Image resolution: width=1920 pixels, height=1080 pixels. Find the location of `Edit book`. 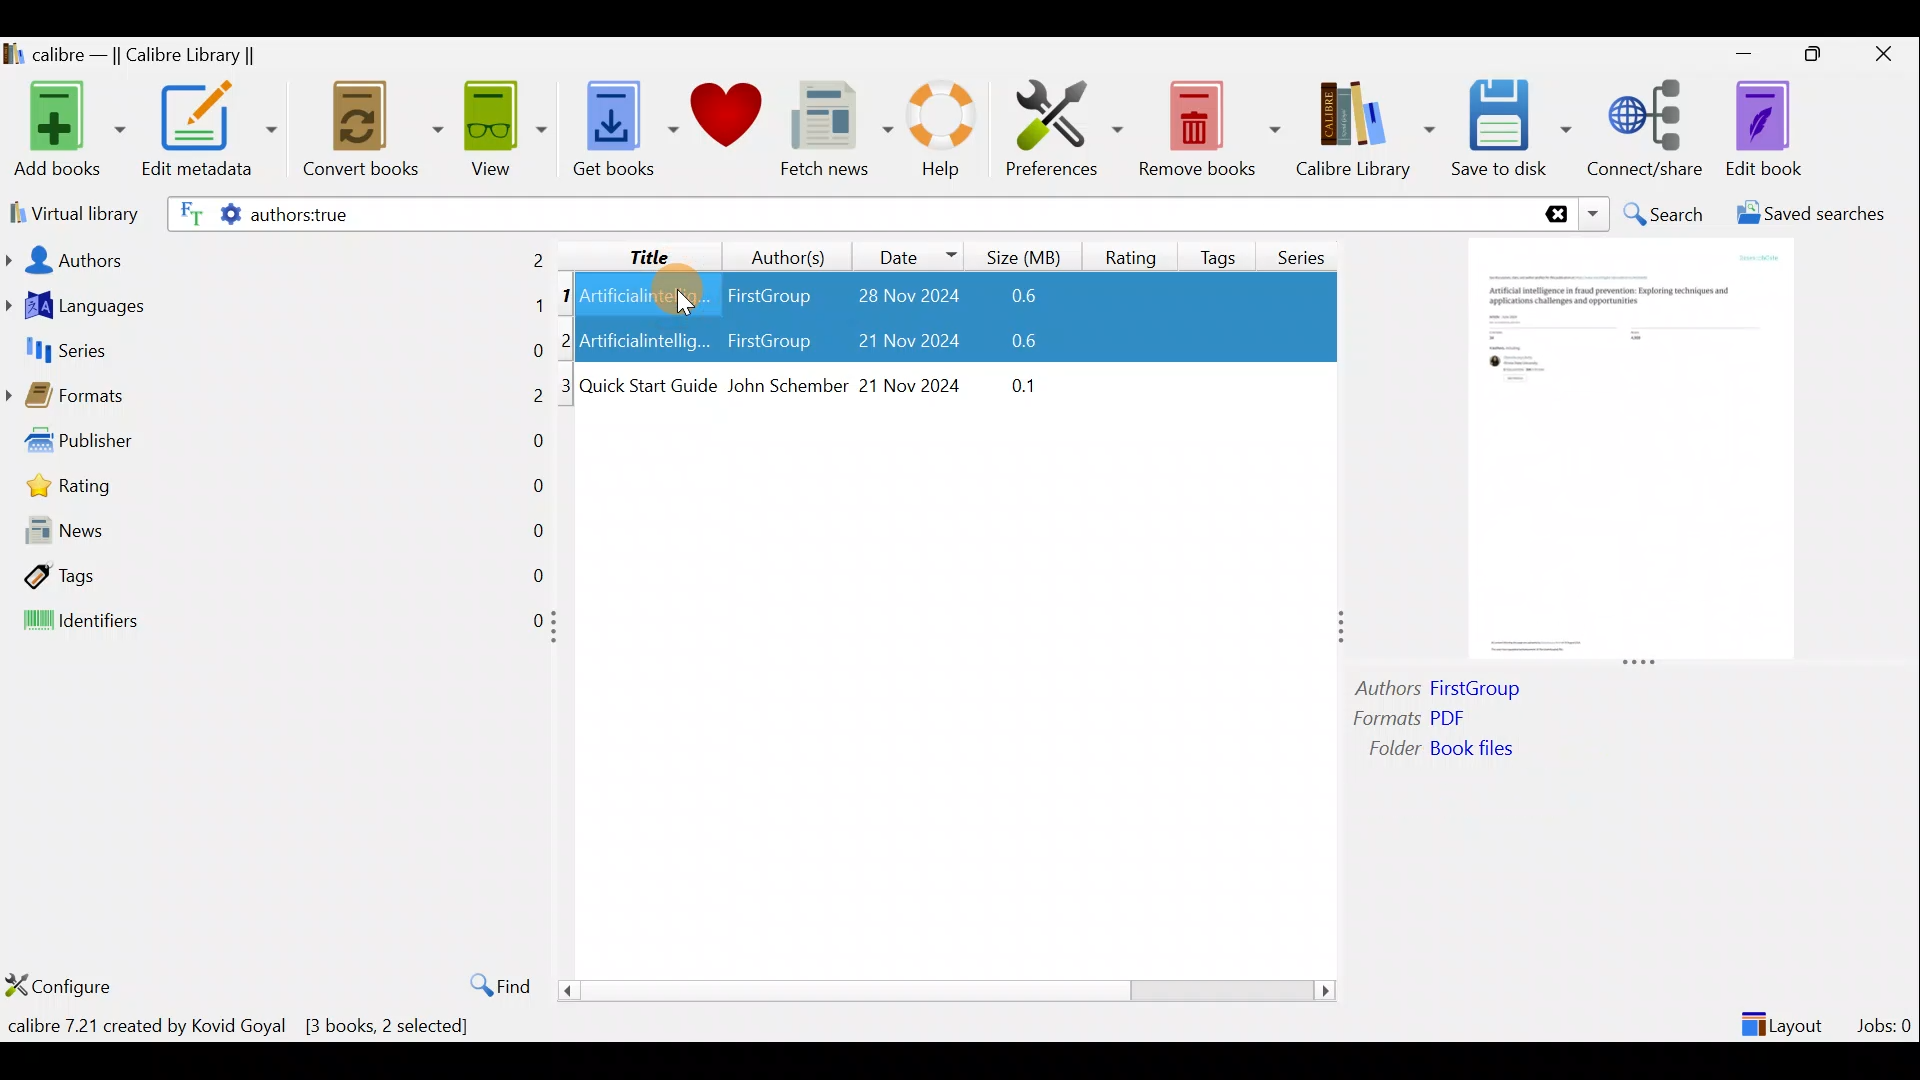

Edit book is located at coordinates (1760, 130).